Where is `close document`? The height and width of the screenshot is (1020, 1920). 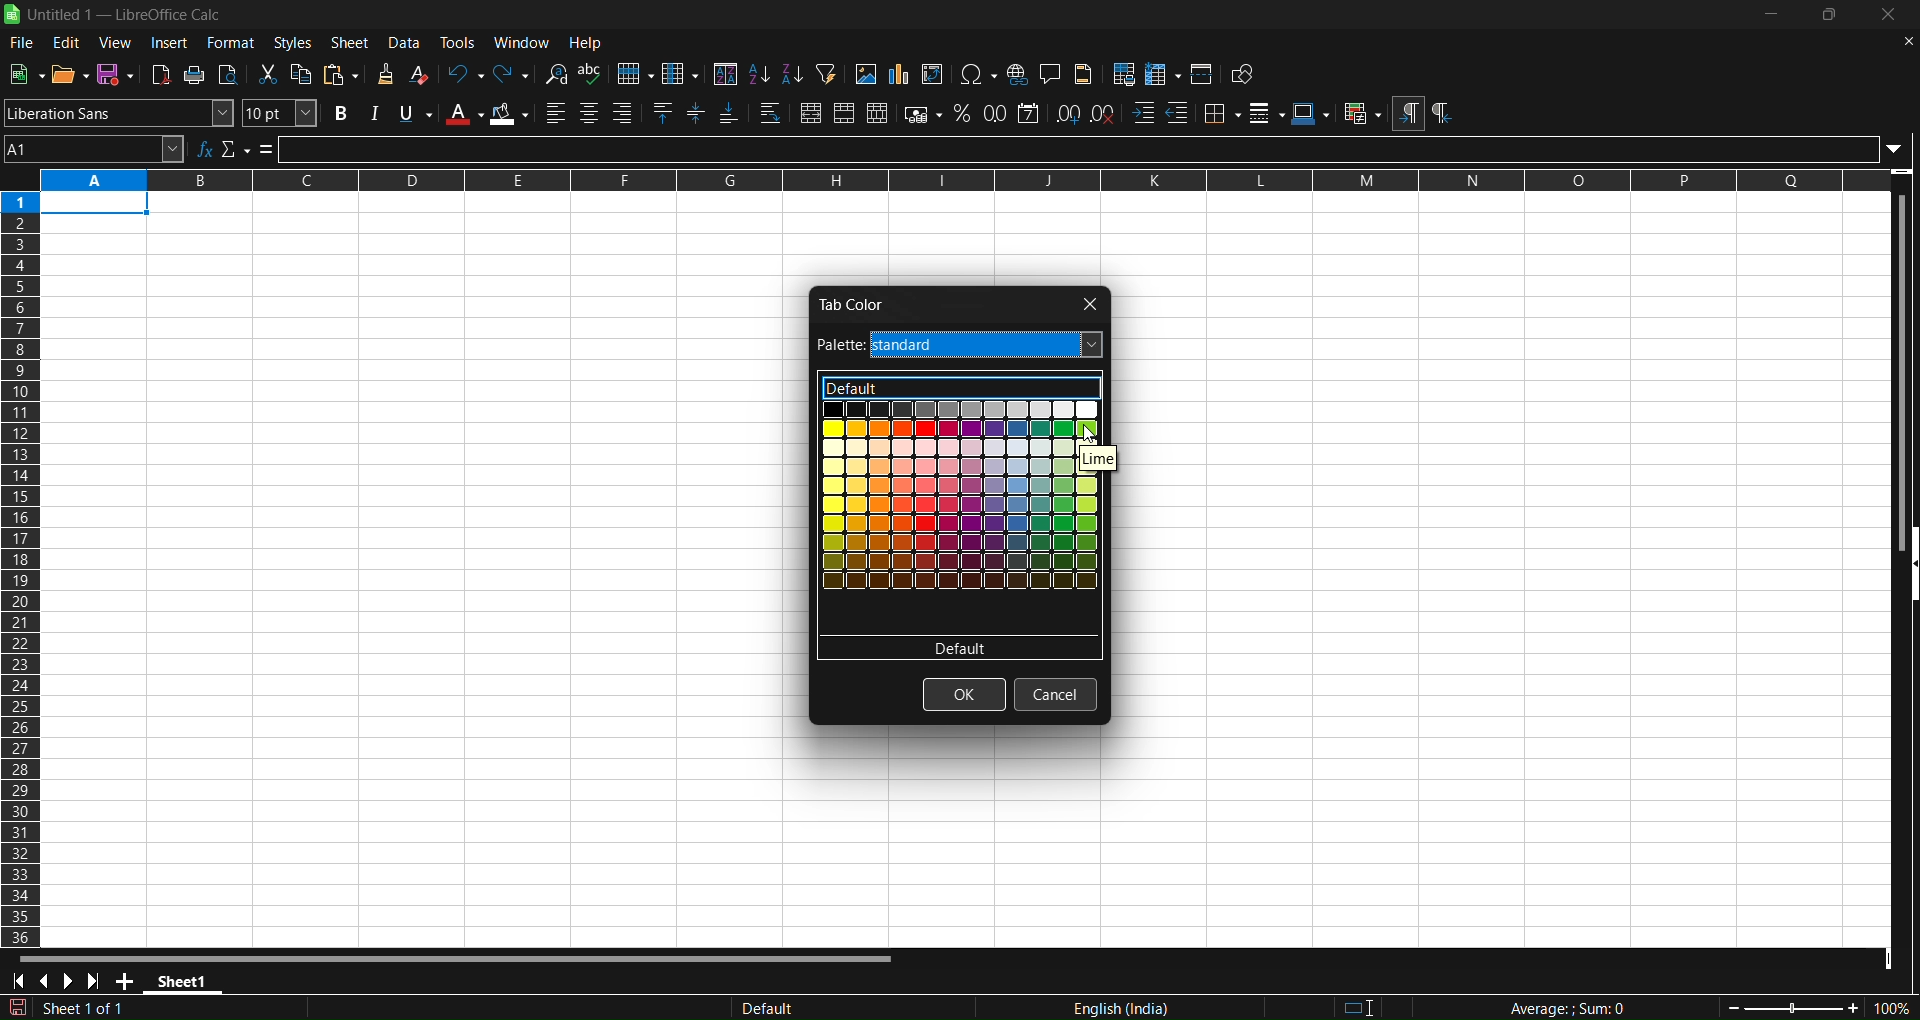 close document is located at coordinates (1904, 40).